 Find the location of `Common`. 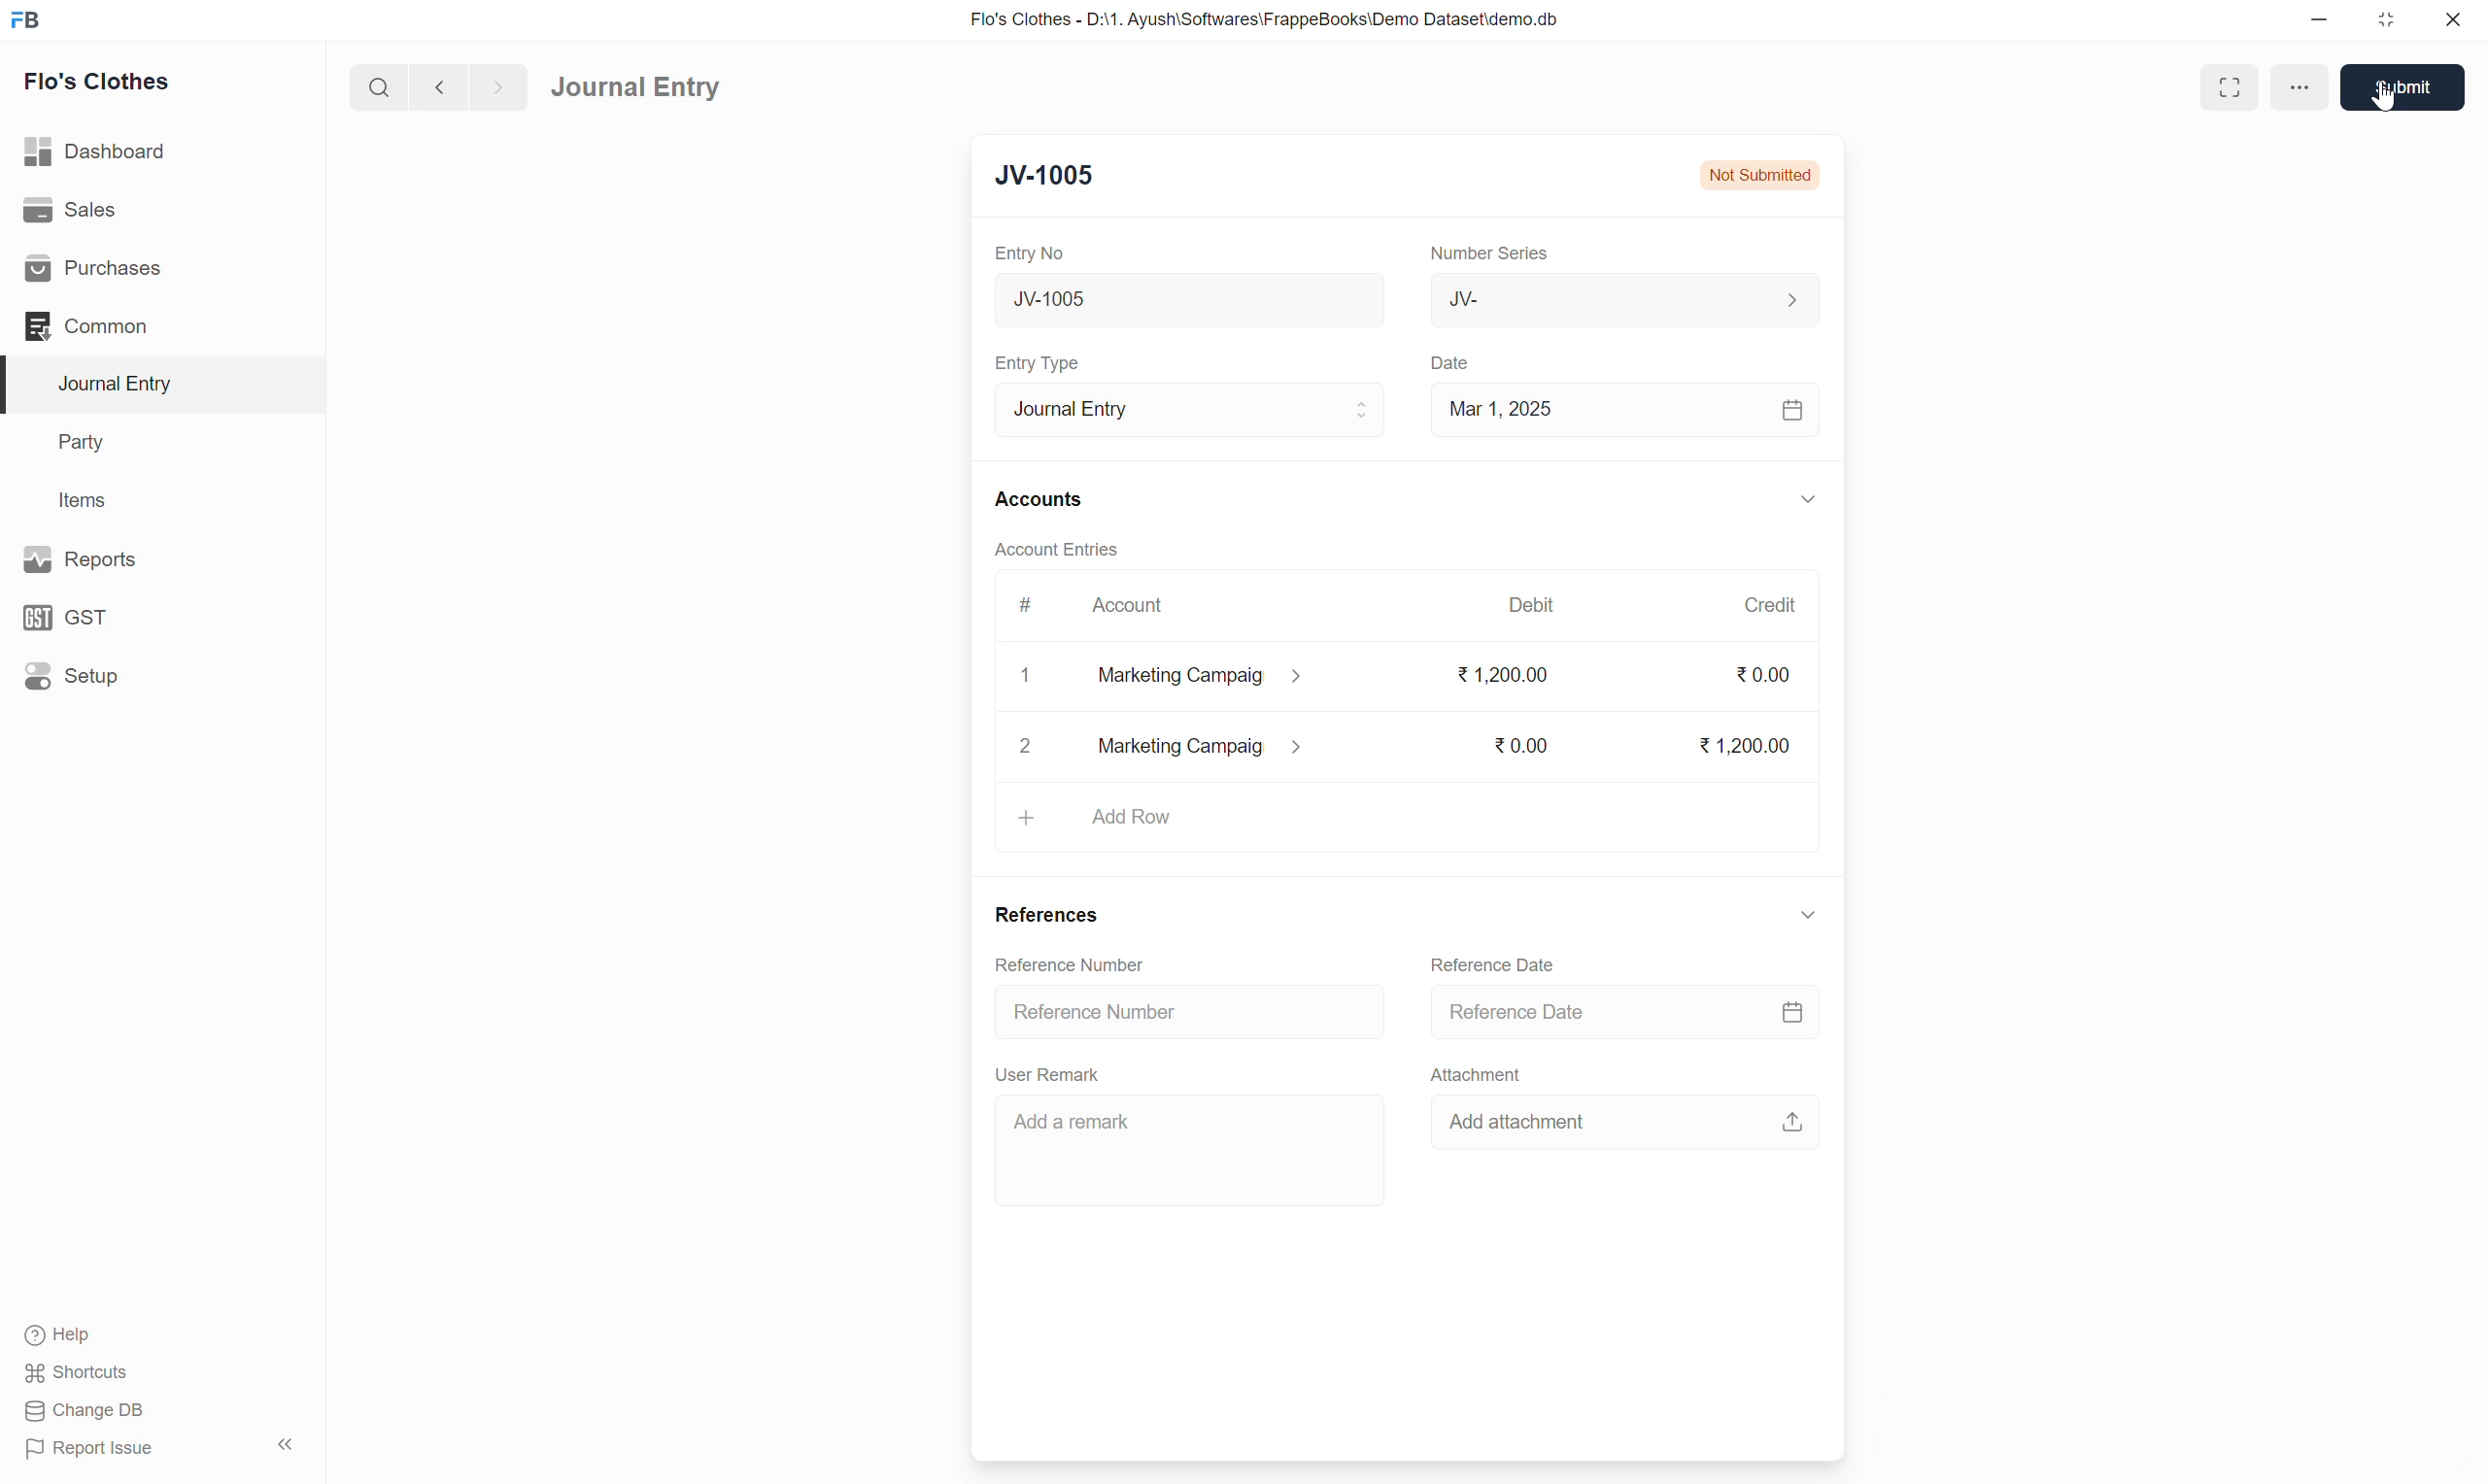

Common is located at coordinates (88, 326).